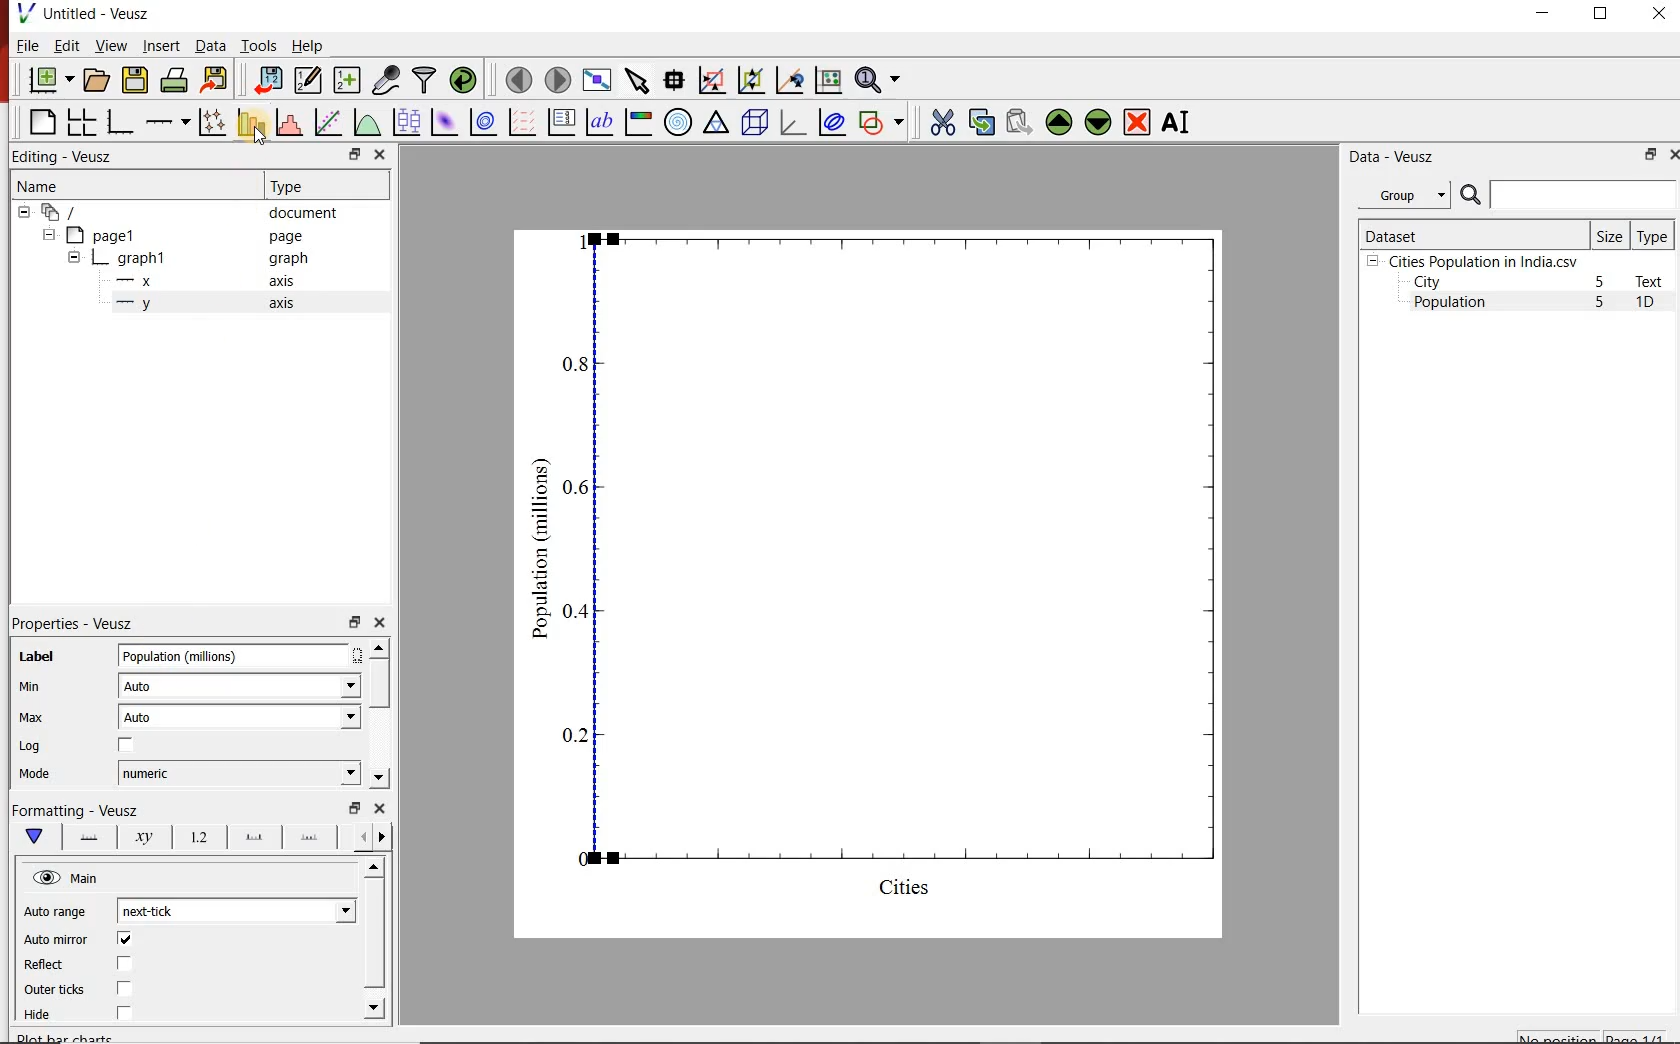 The image size is (1680, 1044). I want to click on plot box plots, so click(405, 121).